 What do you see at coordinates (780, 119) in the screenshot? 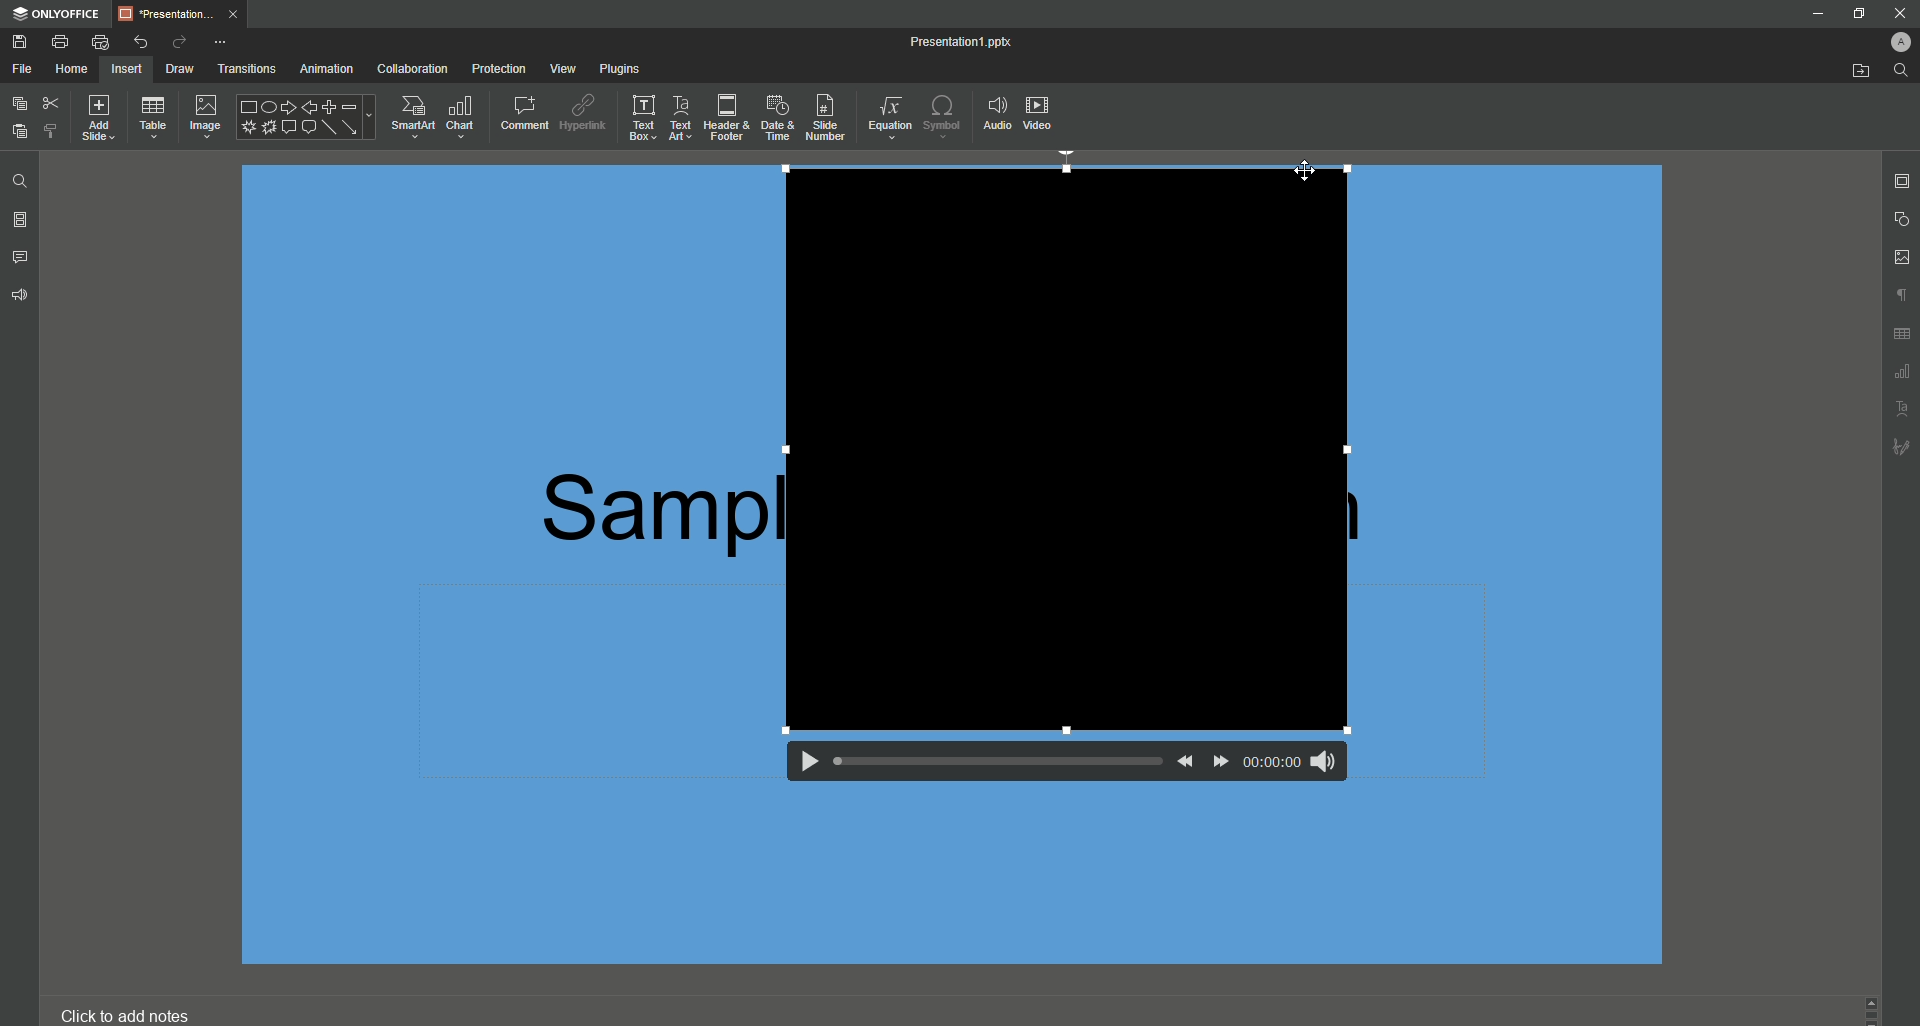
I see `Date and Time` at bounding box center [780, 119].